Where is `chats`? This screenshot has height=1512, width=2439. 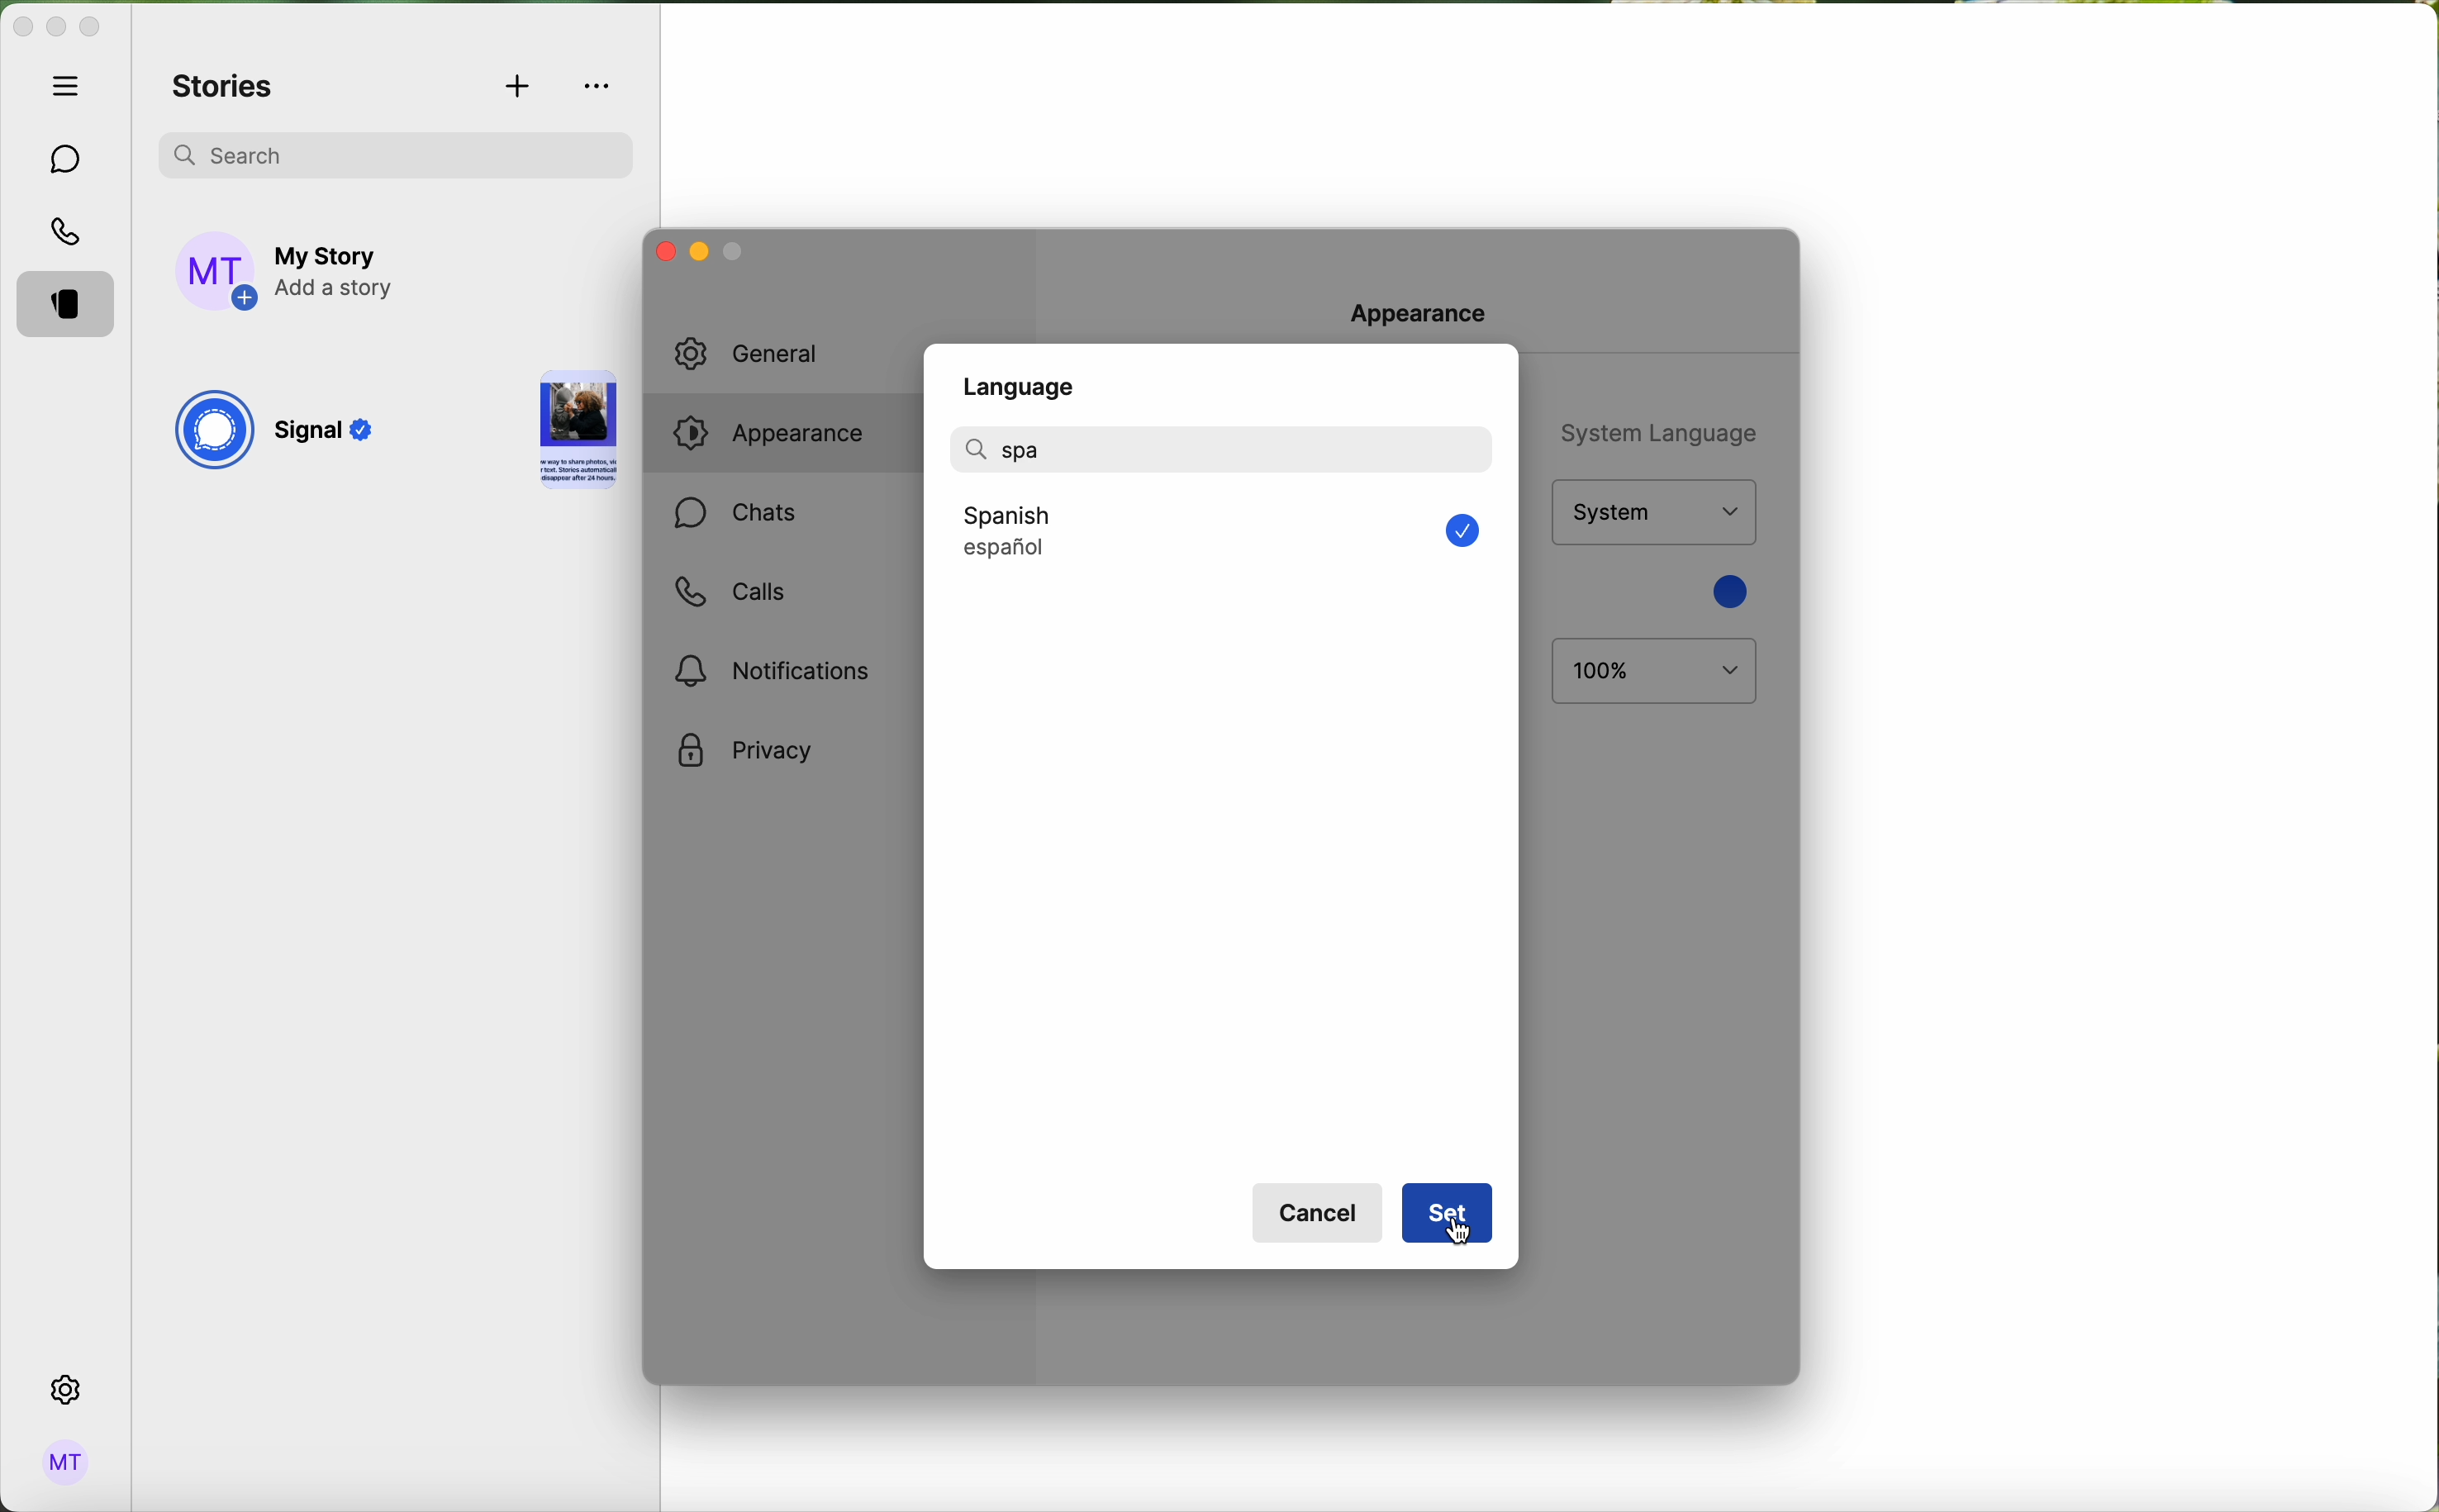
chats is located at coordinates (735, 516).